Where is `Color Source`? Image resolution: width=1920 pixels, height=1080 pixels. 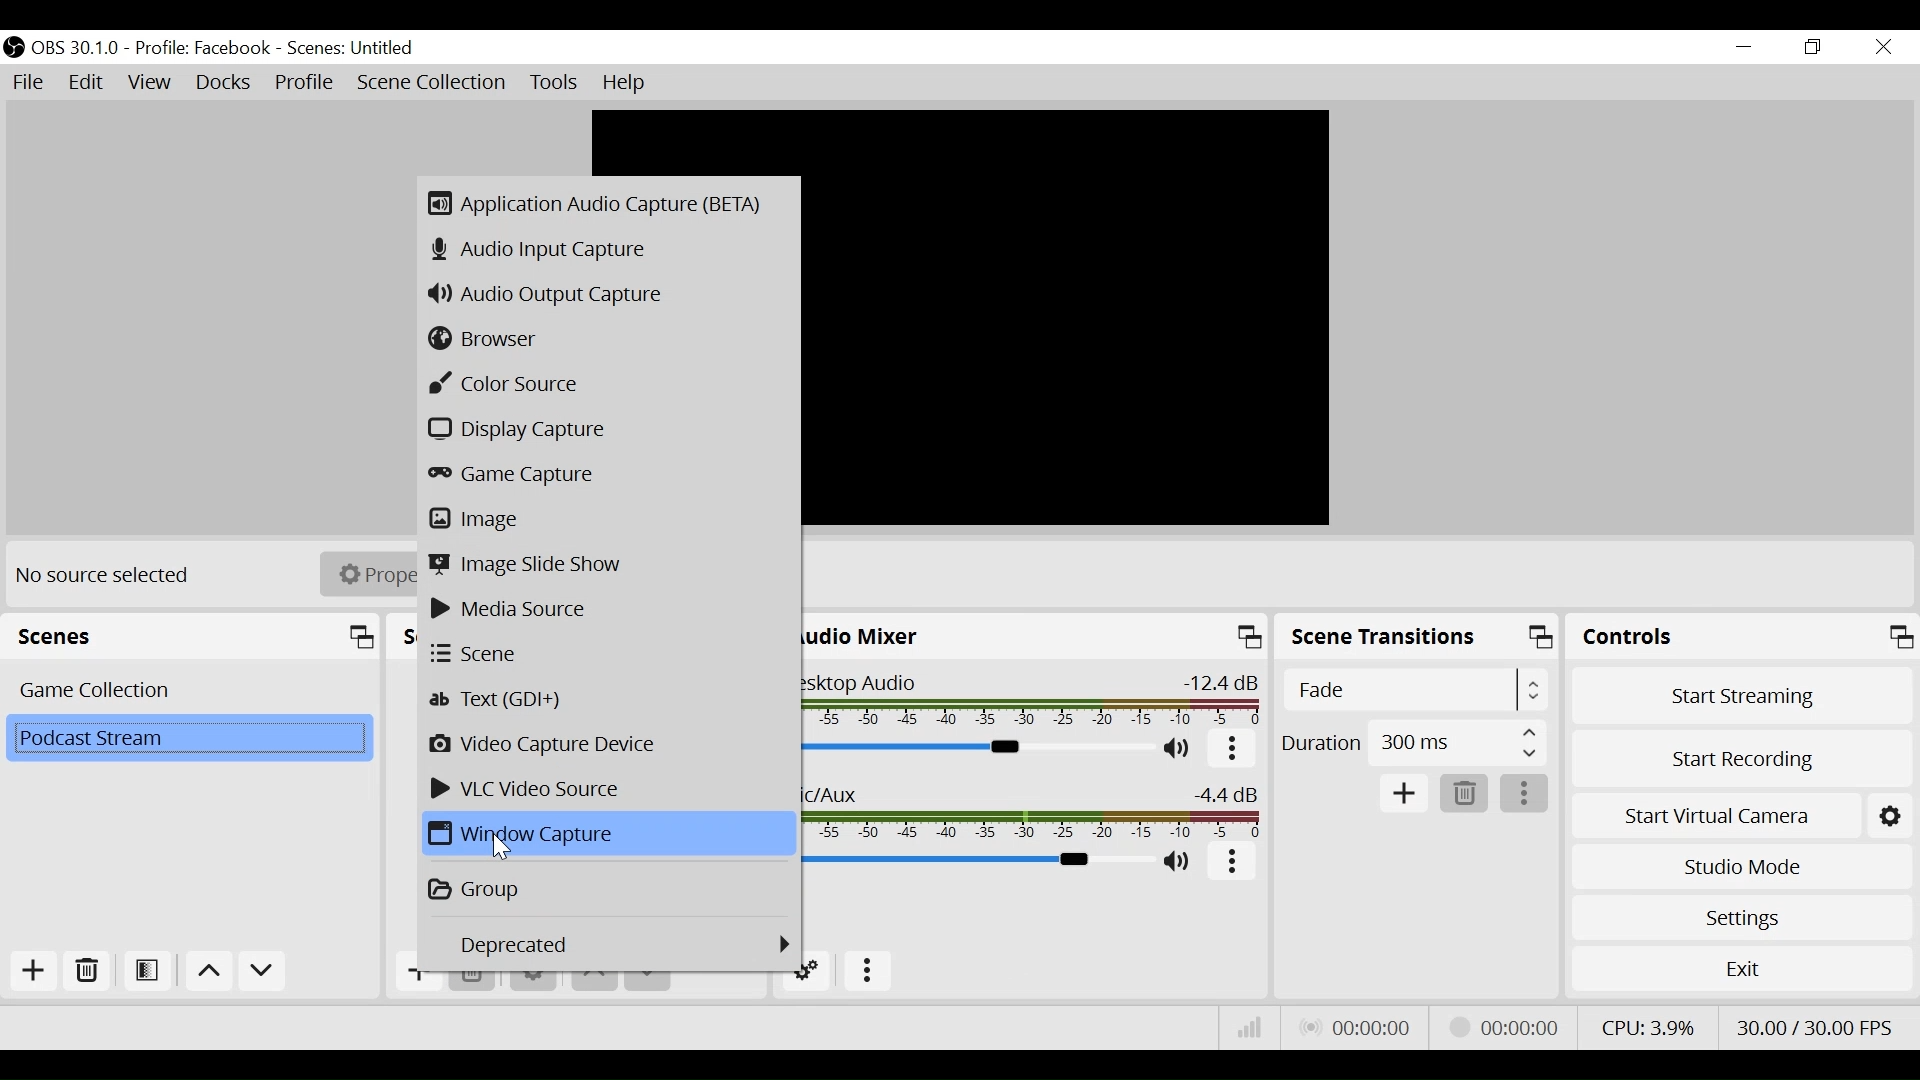
Color Source is located at coordinates (604, 384).